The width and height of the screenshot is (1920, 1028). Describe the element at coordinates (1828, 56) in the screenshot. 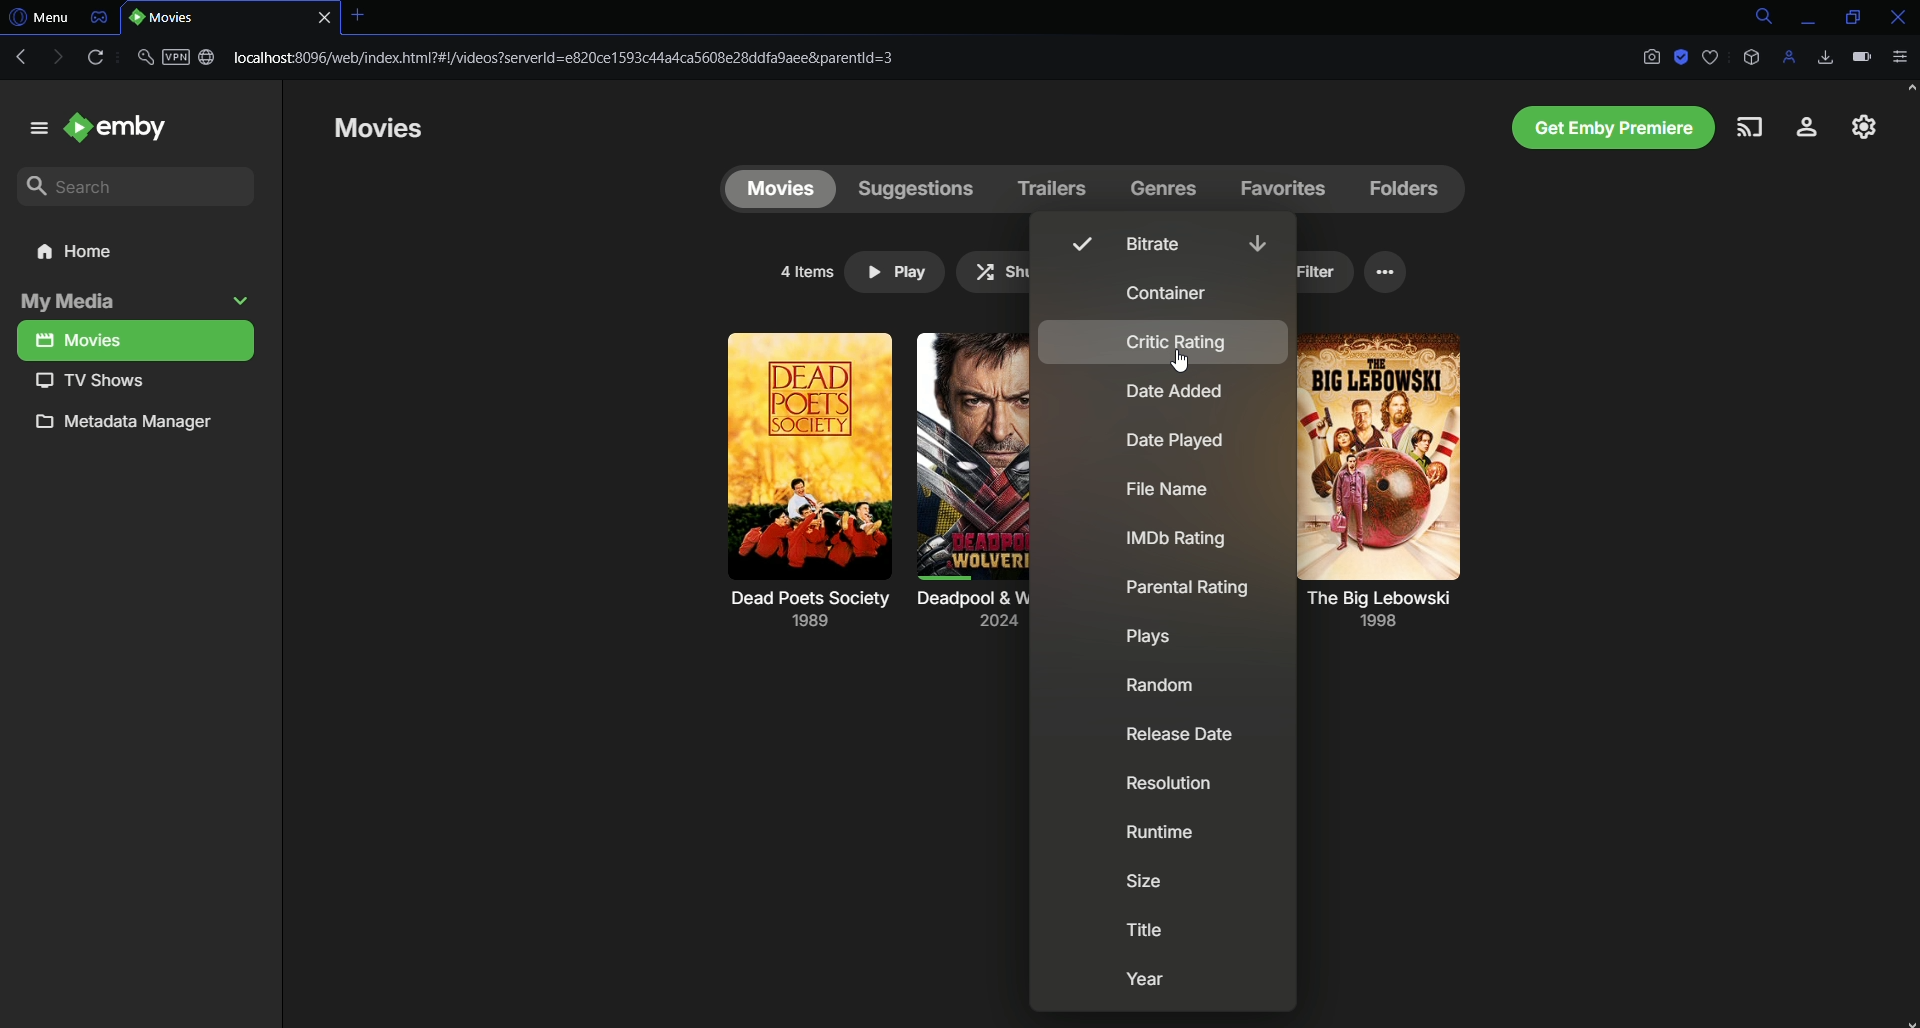

I see `Downloads` at that location.